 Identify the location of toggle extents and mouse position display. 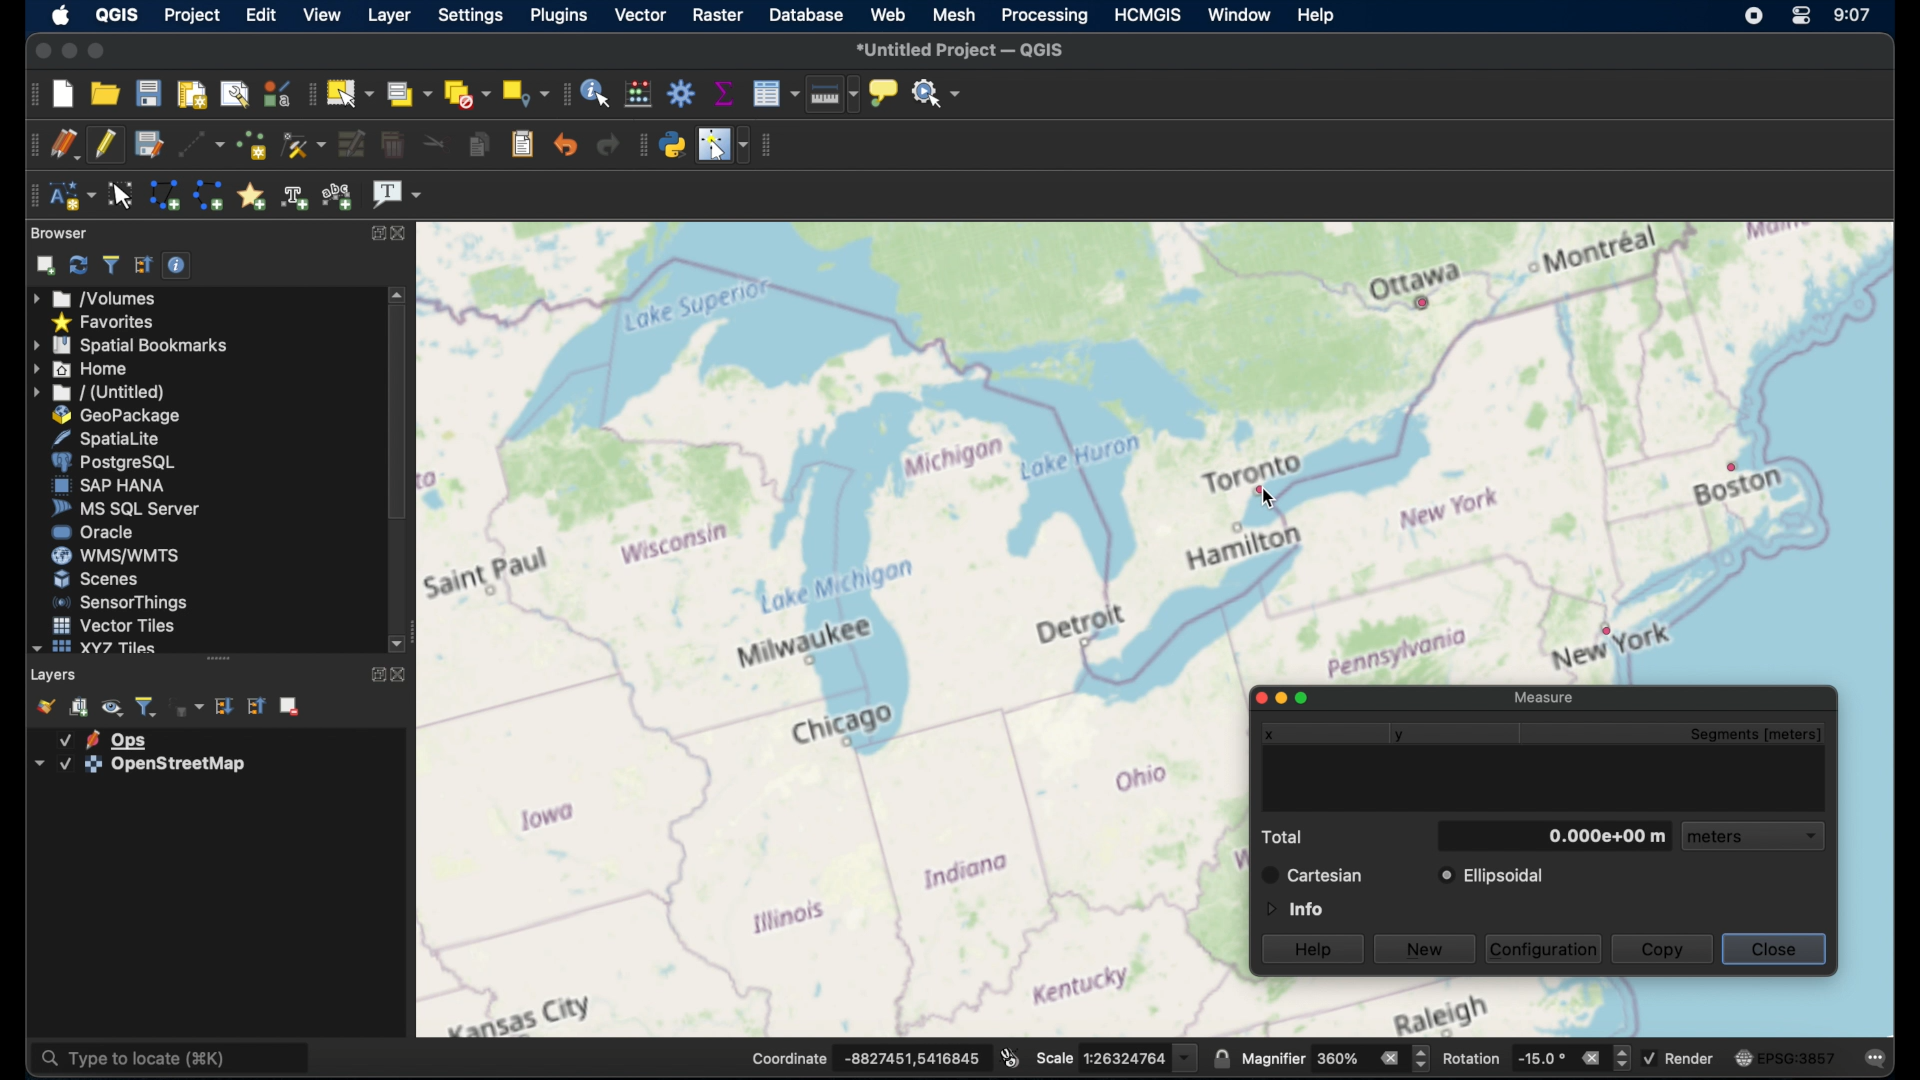
(1010, 1056).